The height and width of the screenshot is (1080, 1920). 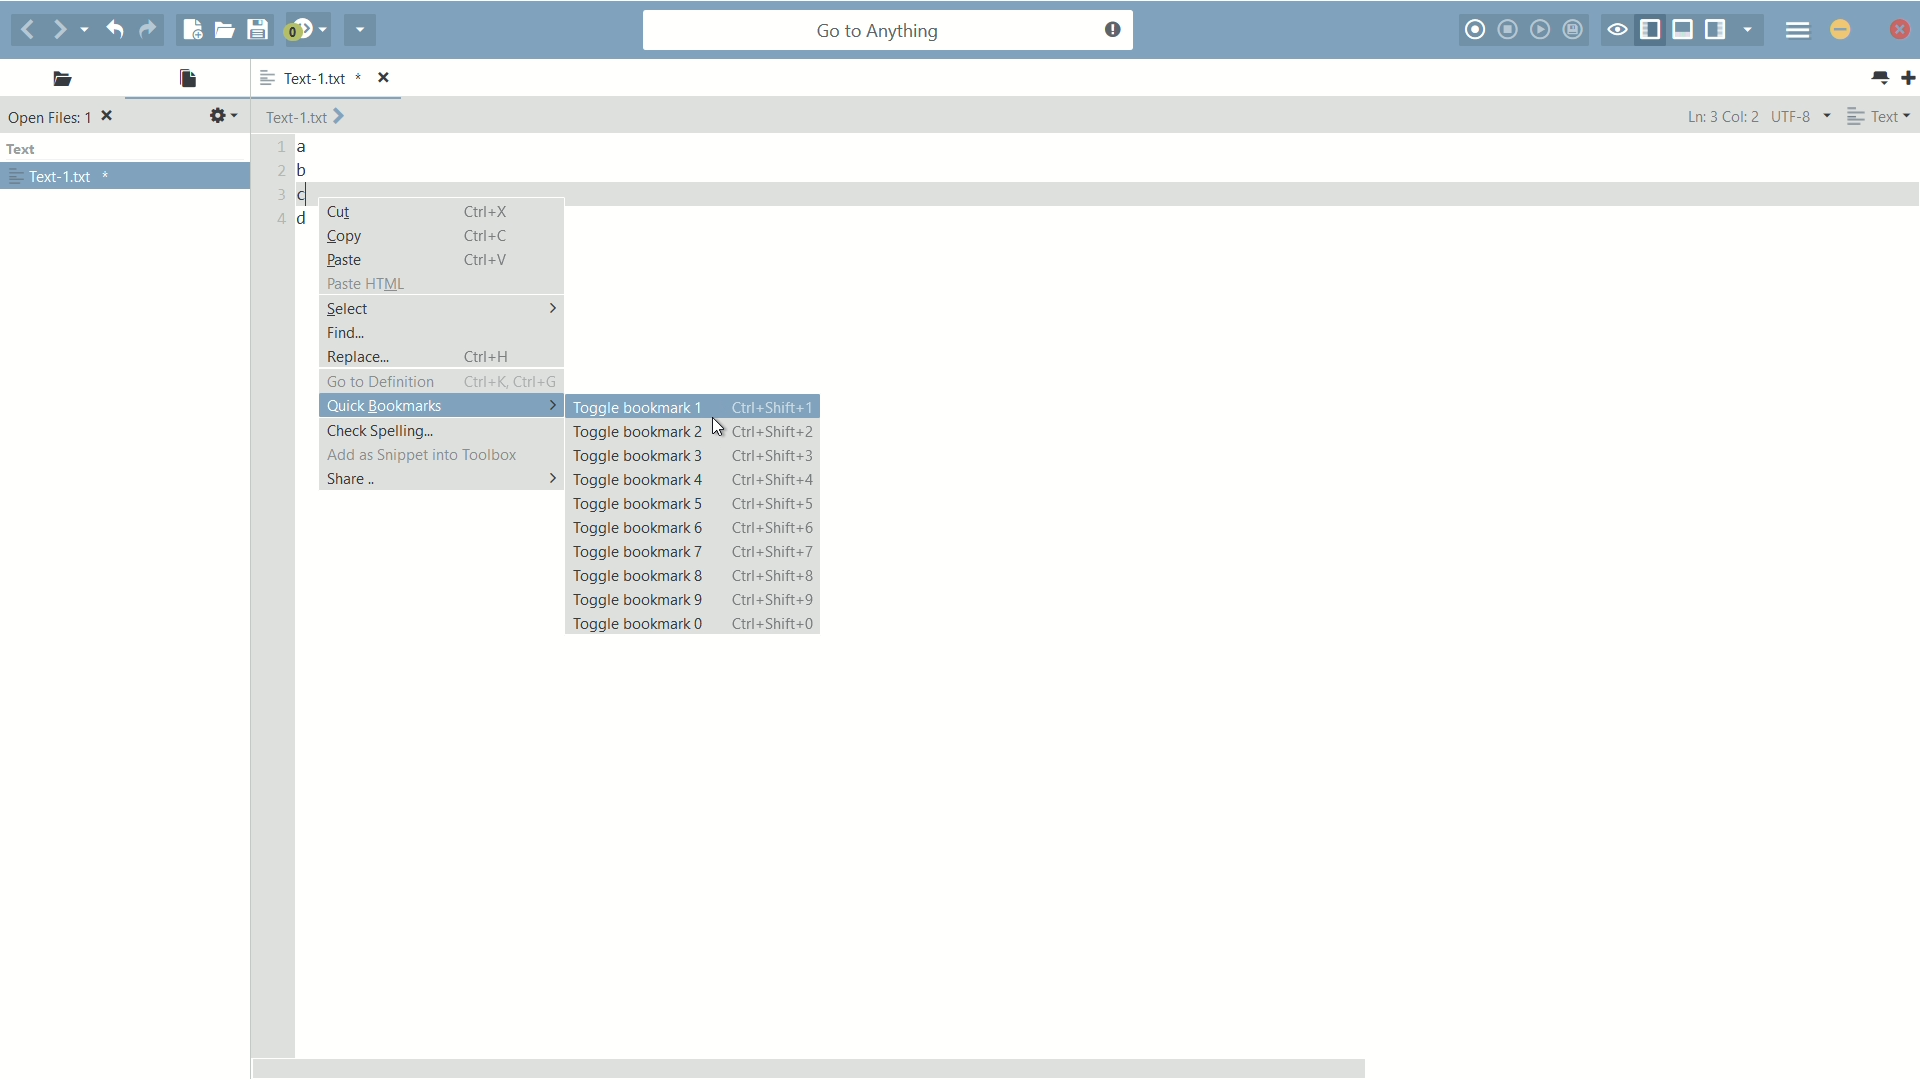 What do you see at coordinates (367, 284) in the screenshot?
I see `paste html` at bounding box center [367, 284].